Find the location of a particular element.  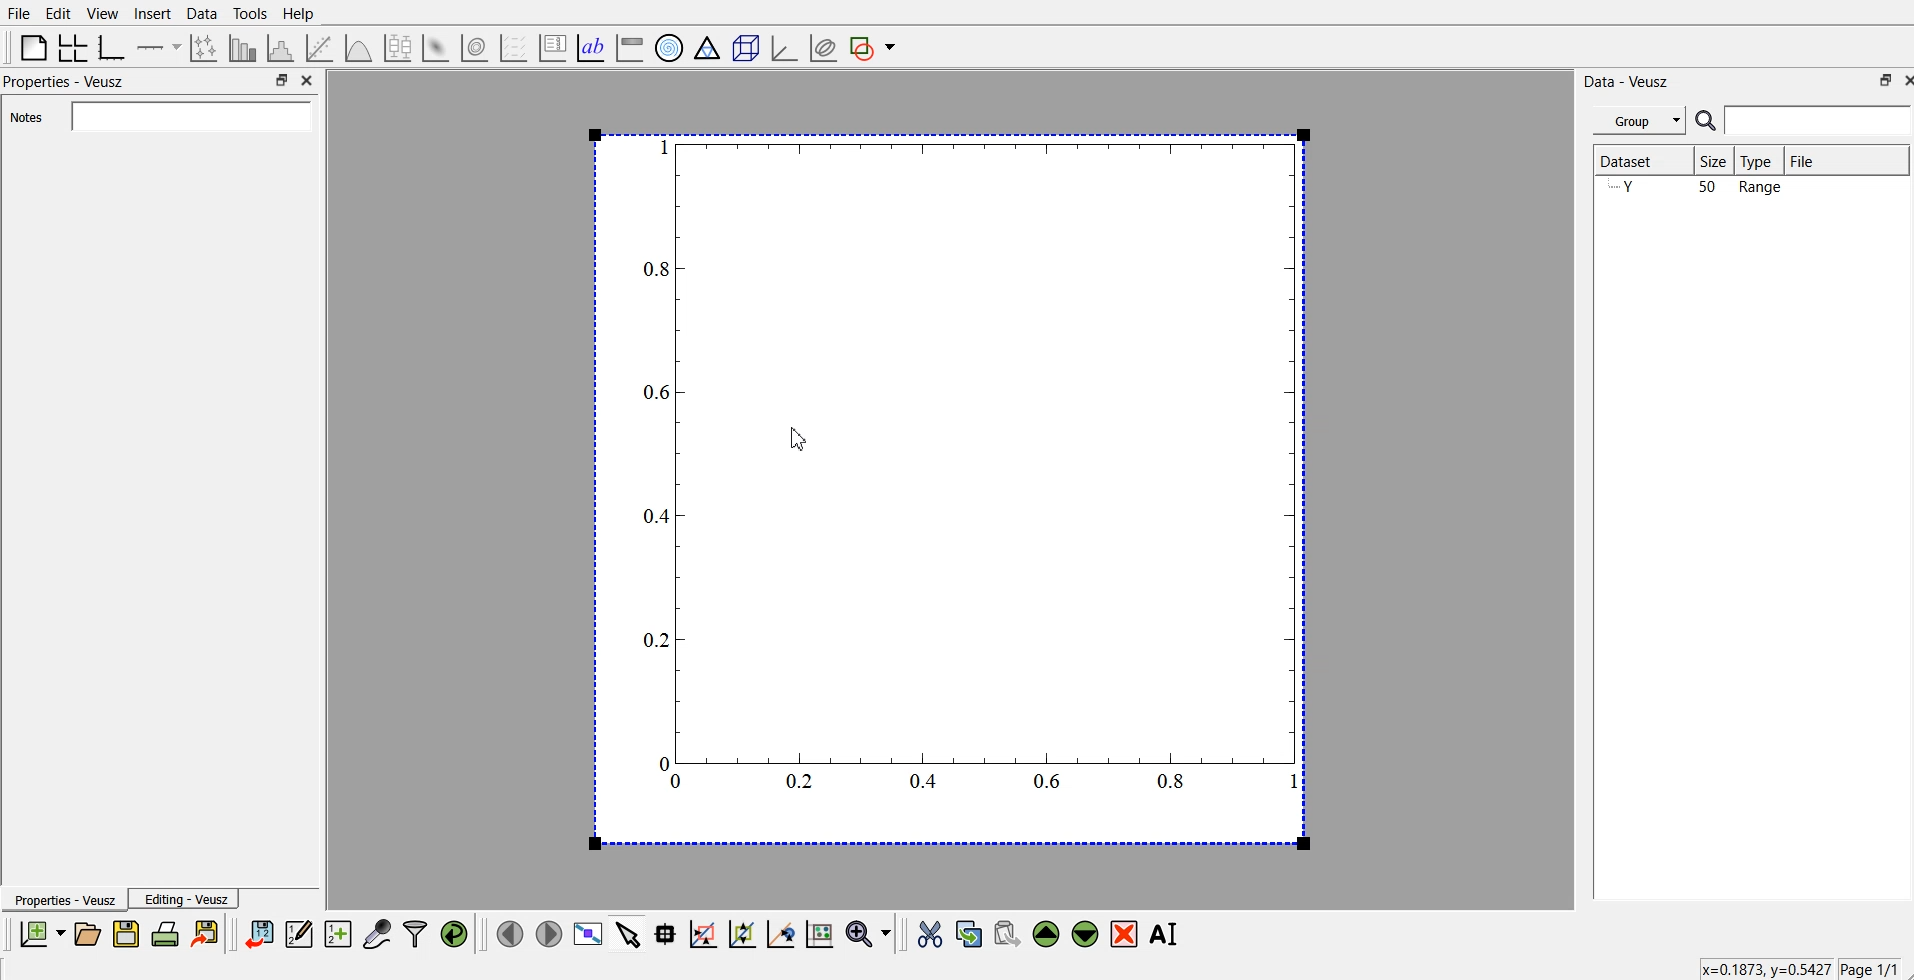

close is located at coordinates (1902, 80).